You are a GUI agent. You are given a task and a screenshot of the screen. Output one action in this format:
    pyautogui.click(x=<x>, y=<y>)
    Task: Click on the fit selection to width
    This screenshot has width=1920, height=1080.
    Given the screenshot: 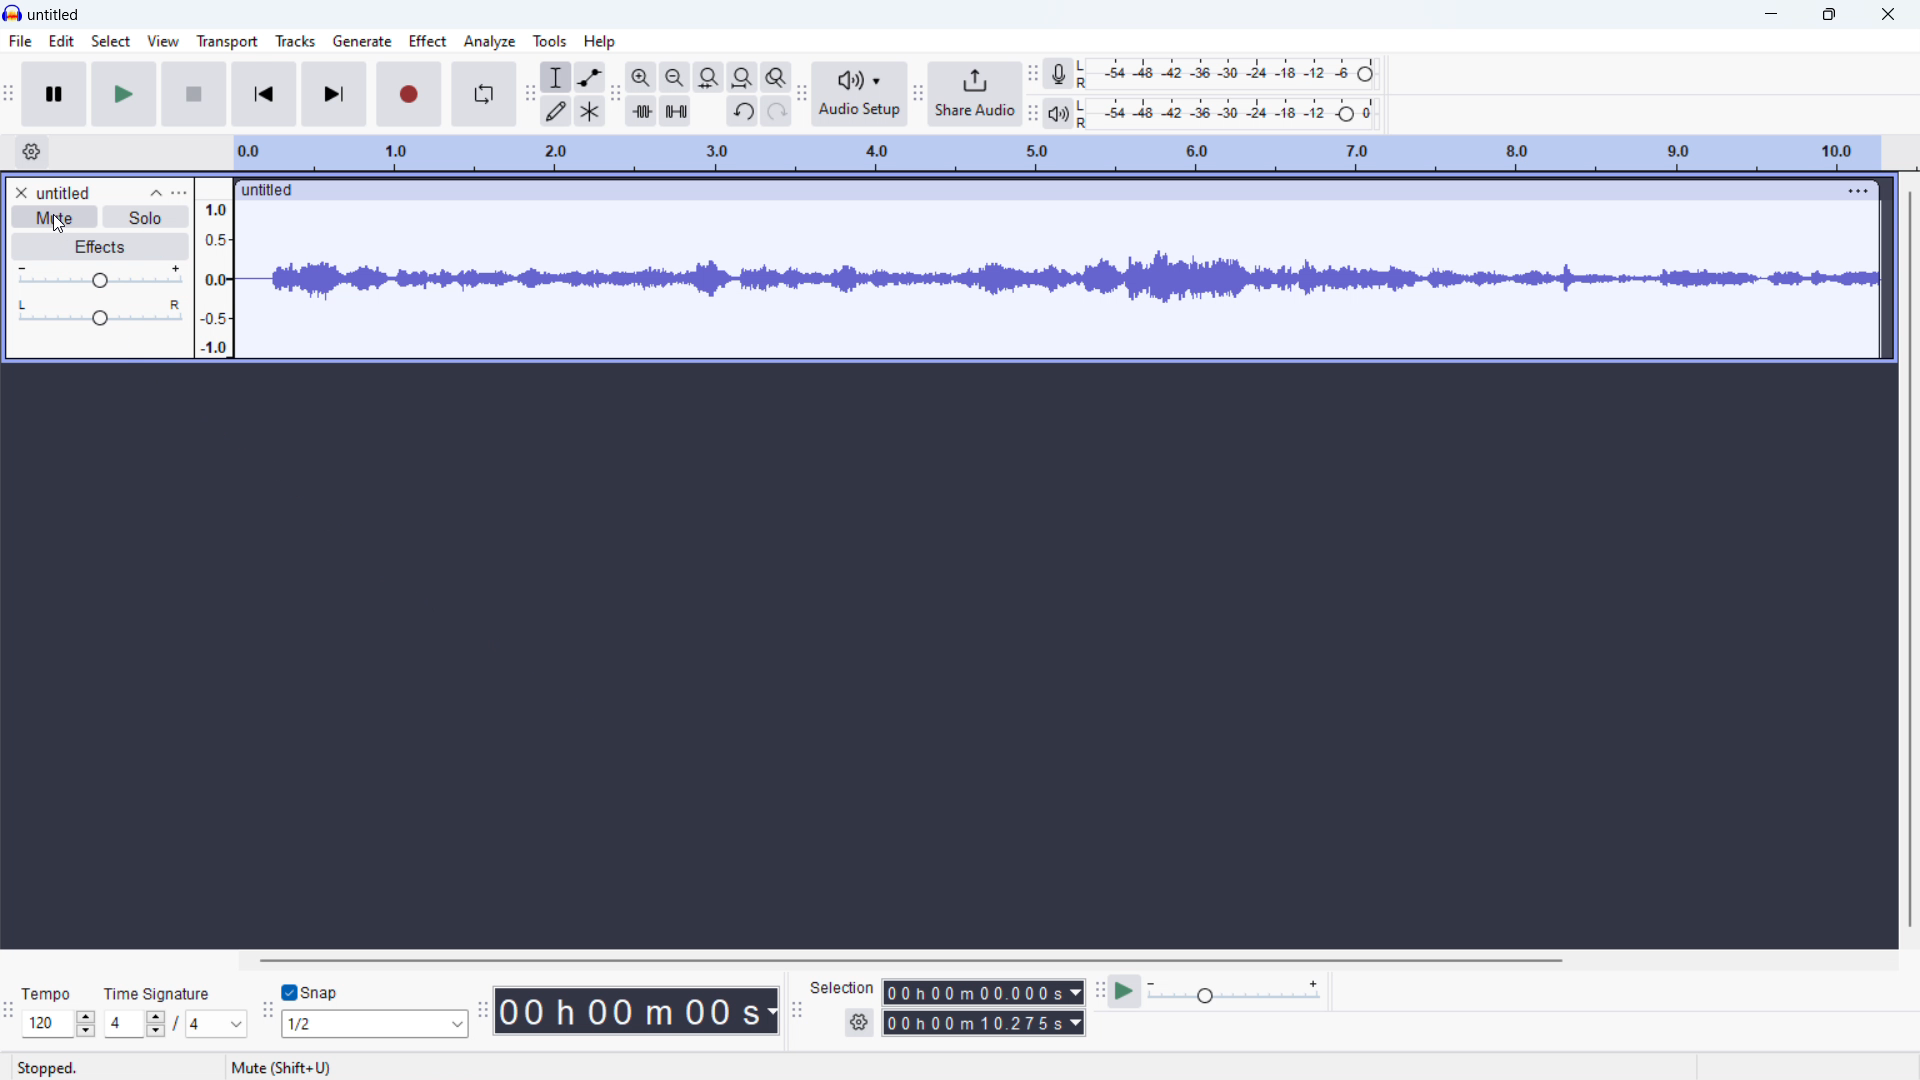 What is the action you would take?
    pyautogui.click(x=709, y=78)
    